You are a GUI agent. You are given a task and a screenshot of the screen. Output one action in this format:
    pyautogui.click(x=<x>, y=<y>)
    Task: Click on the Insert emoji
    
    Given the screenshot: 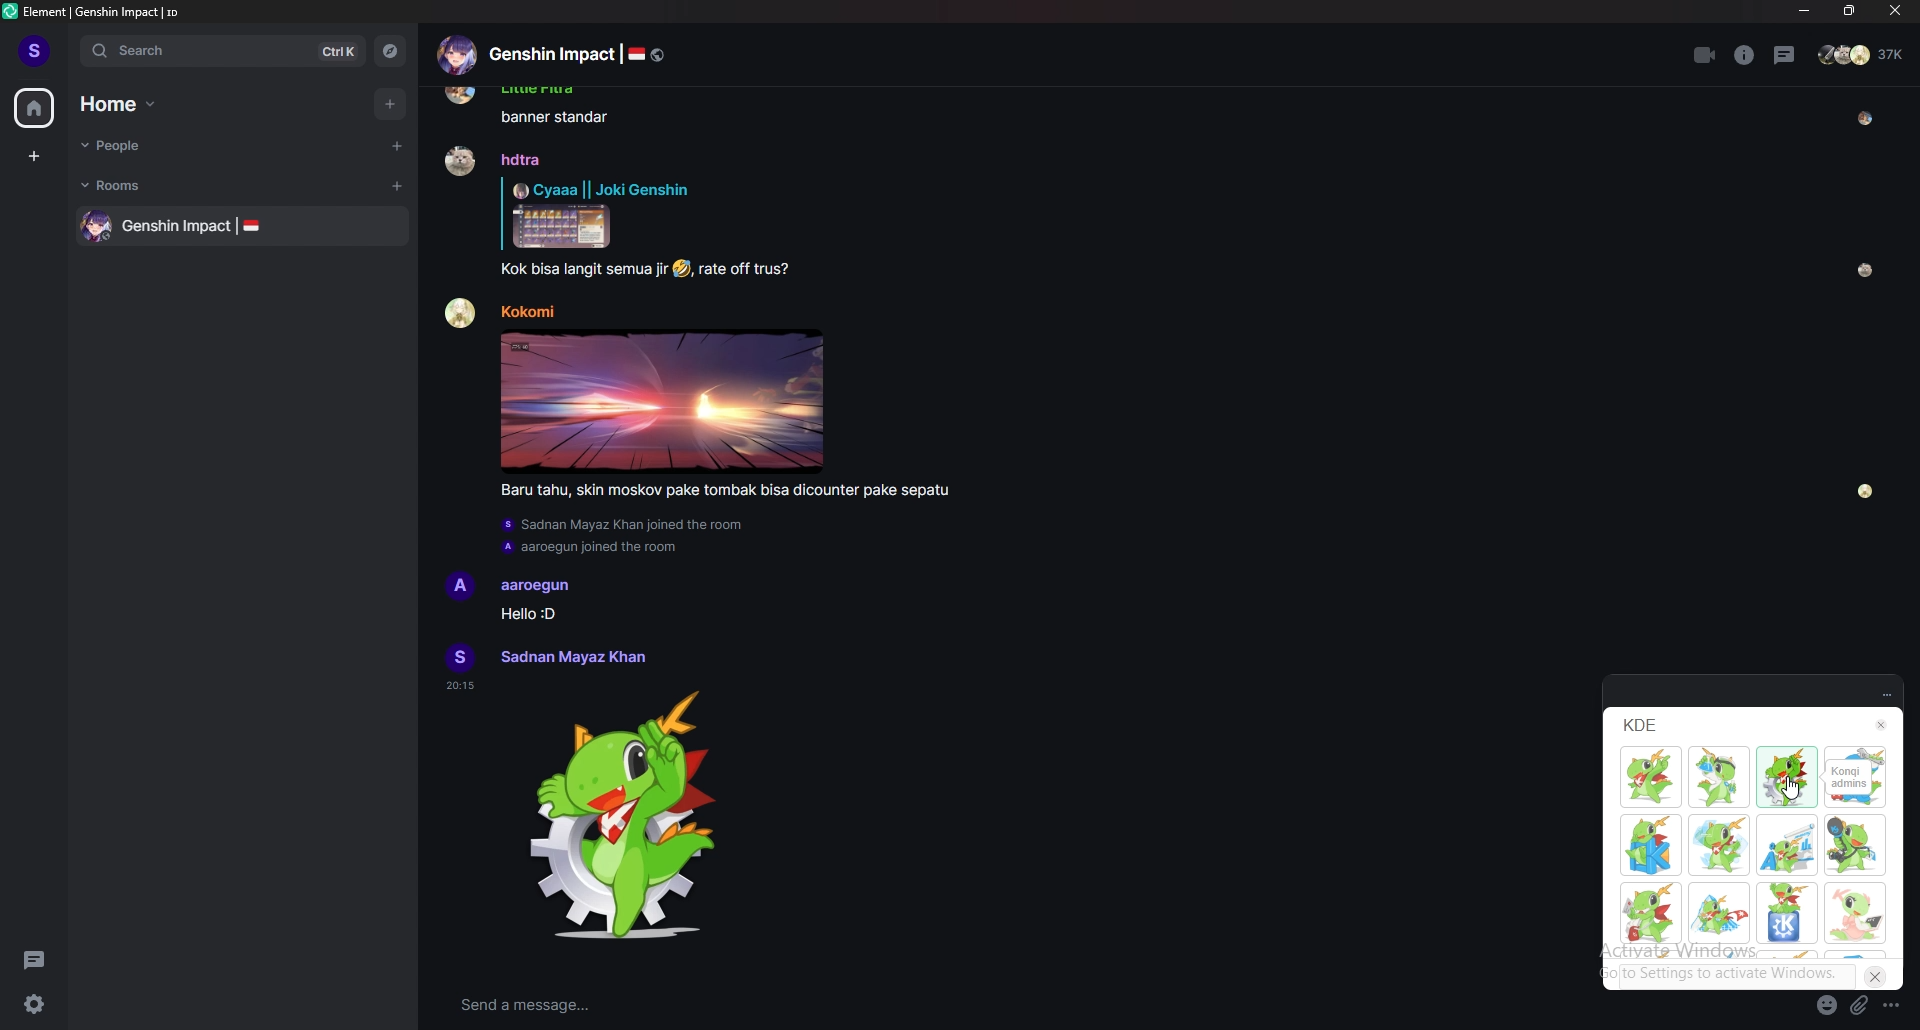 What is the action you would take?
    pyautogui.click(x=1827, y=1005)
    